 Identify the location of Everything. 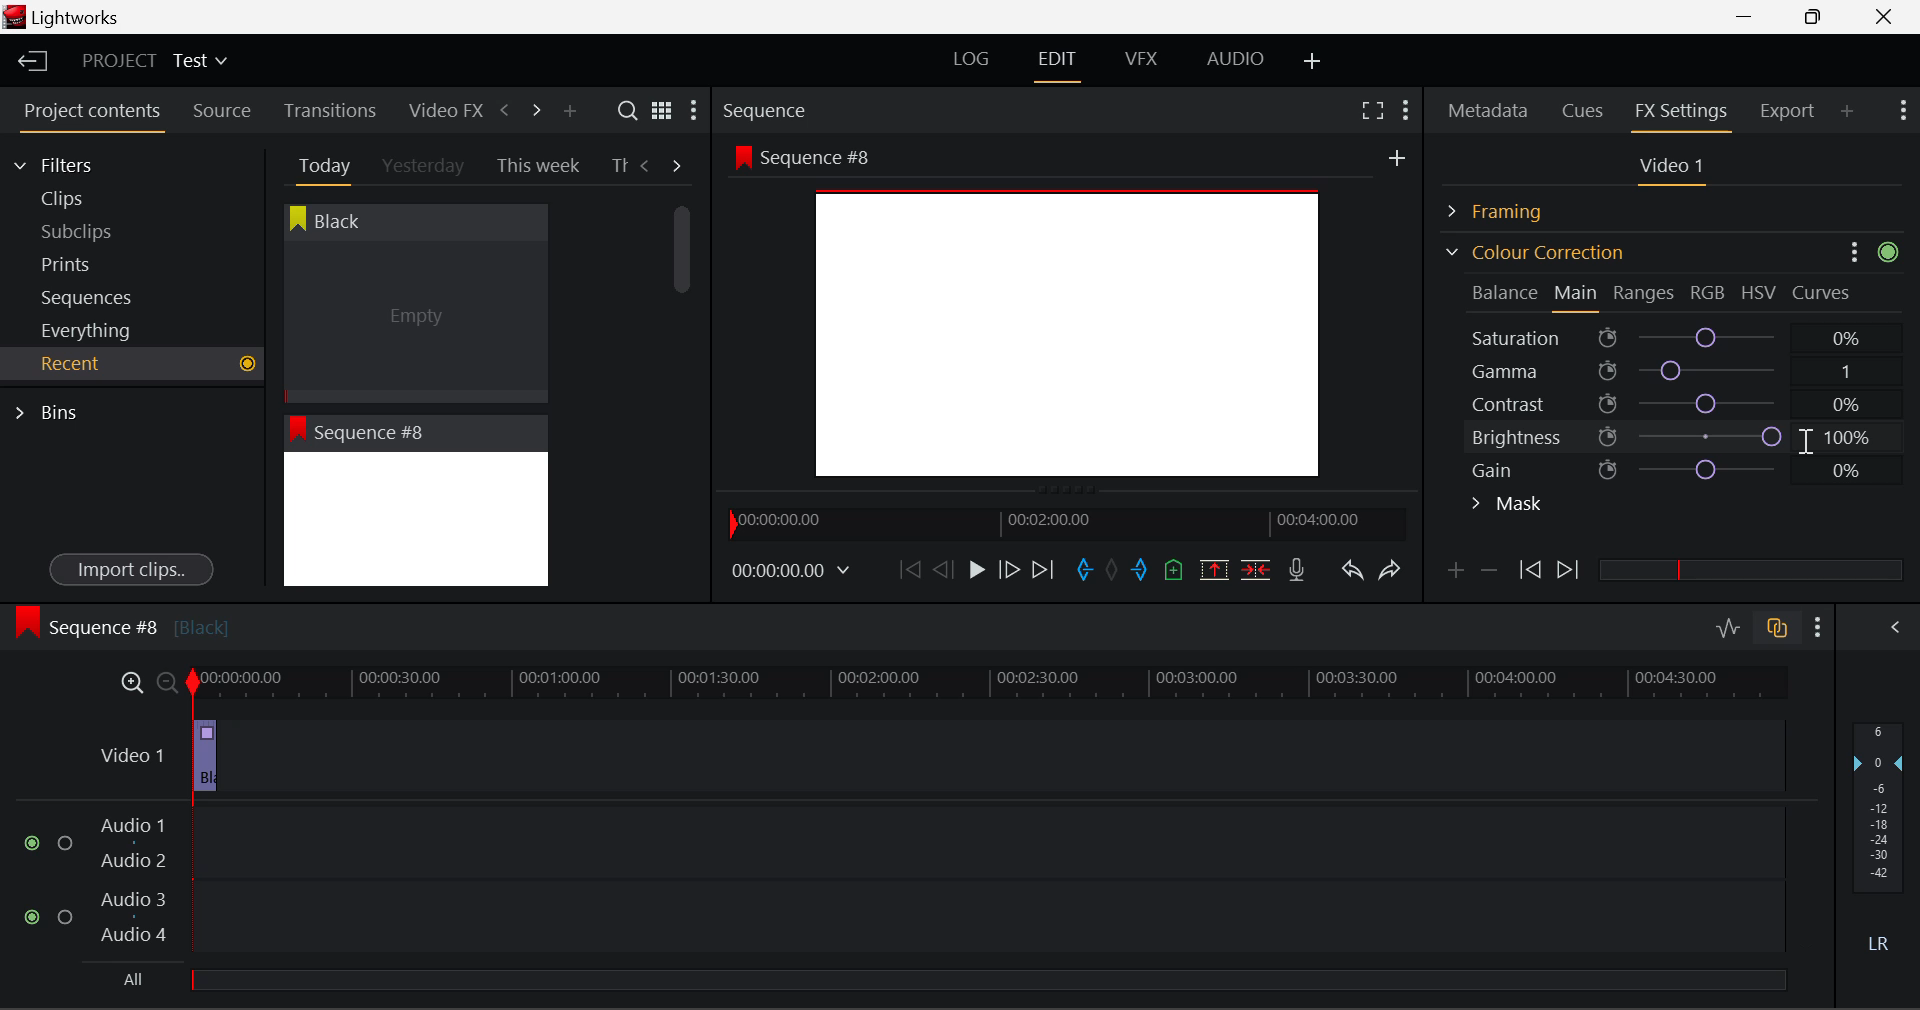
(89, 330).